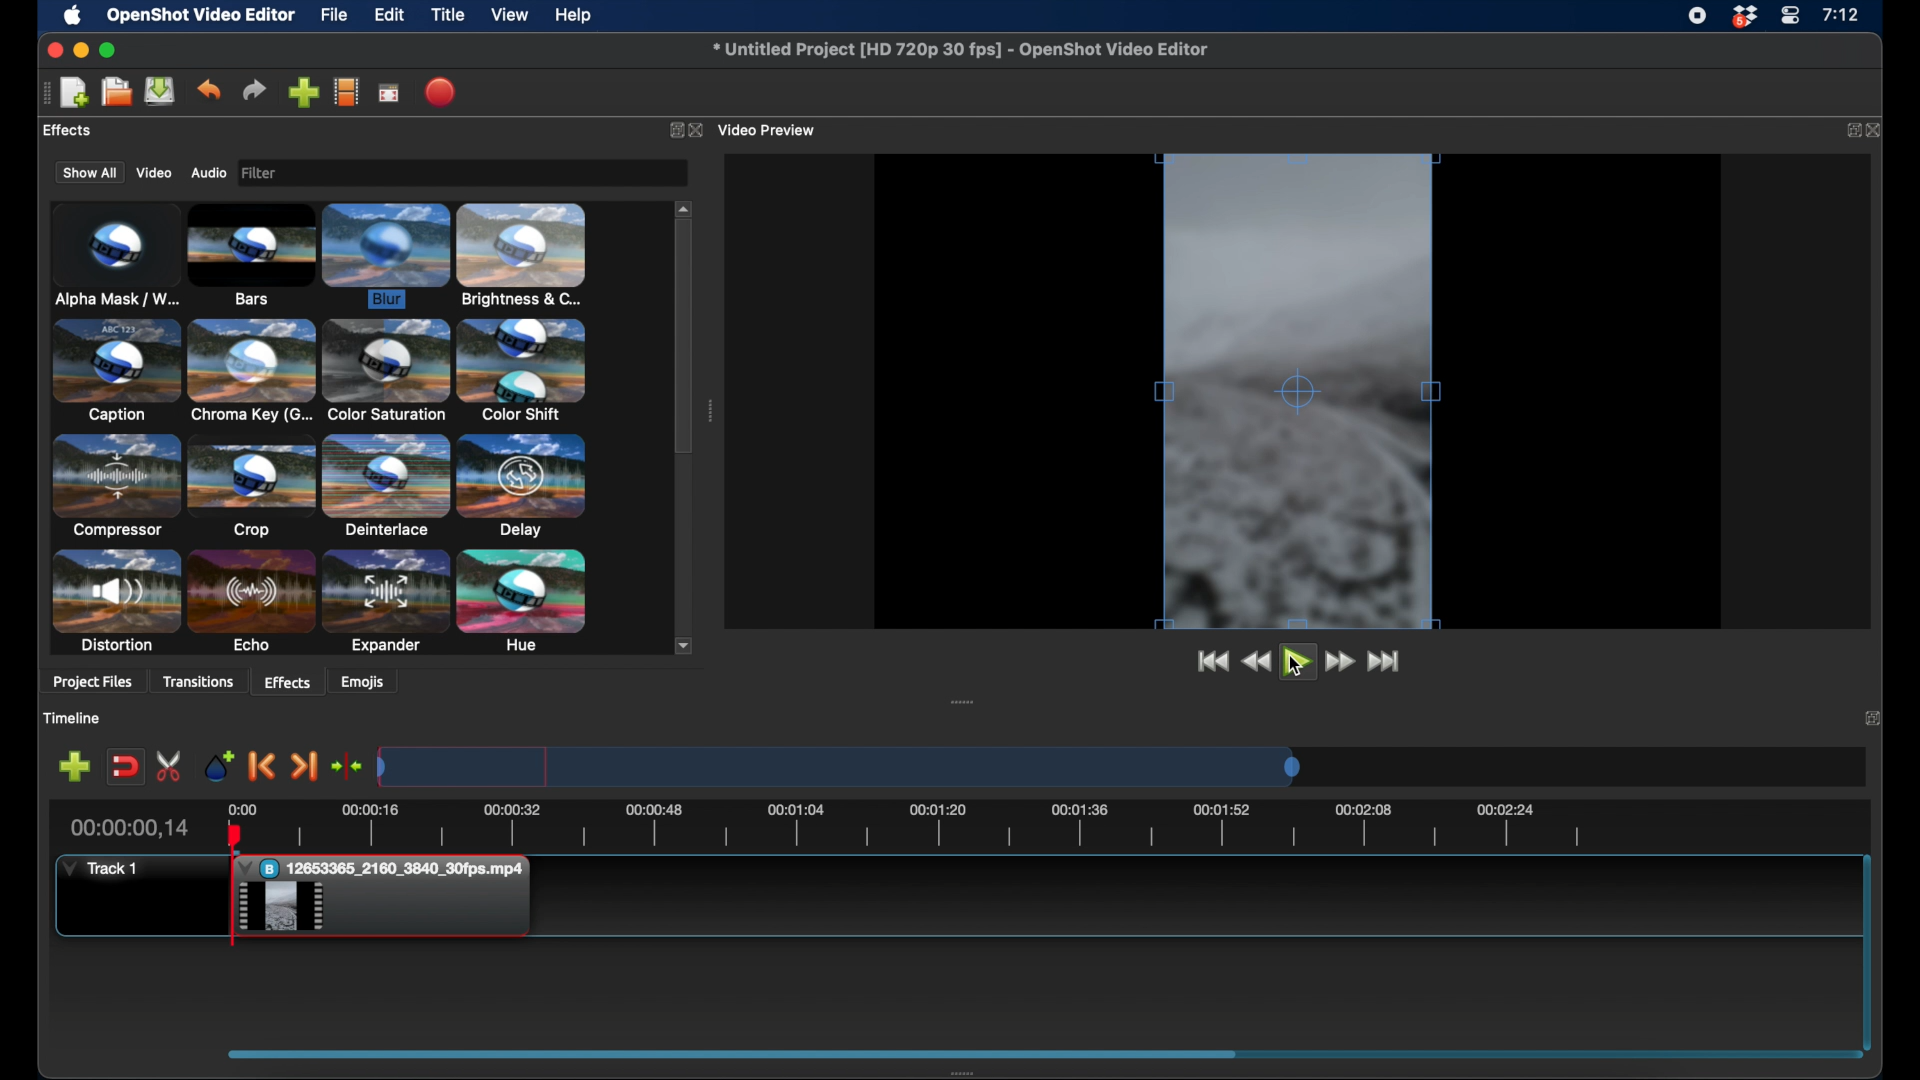  What do you see at coordinates (1879, 131) in the screenshot?
I see `close` at bounding box center [1879, 131].